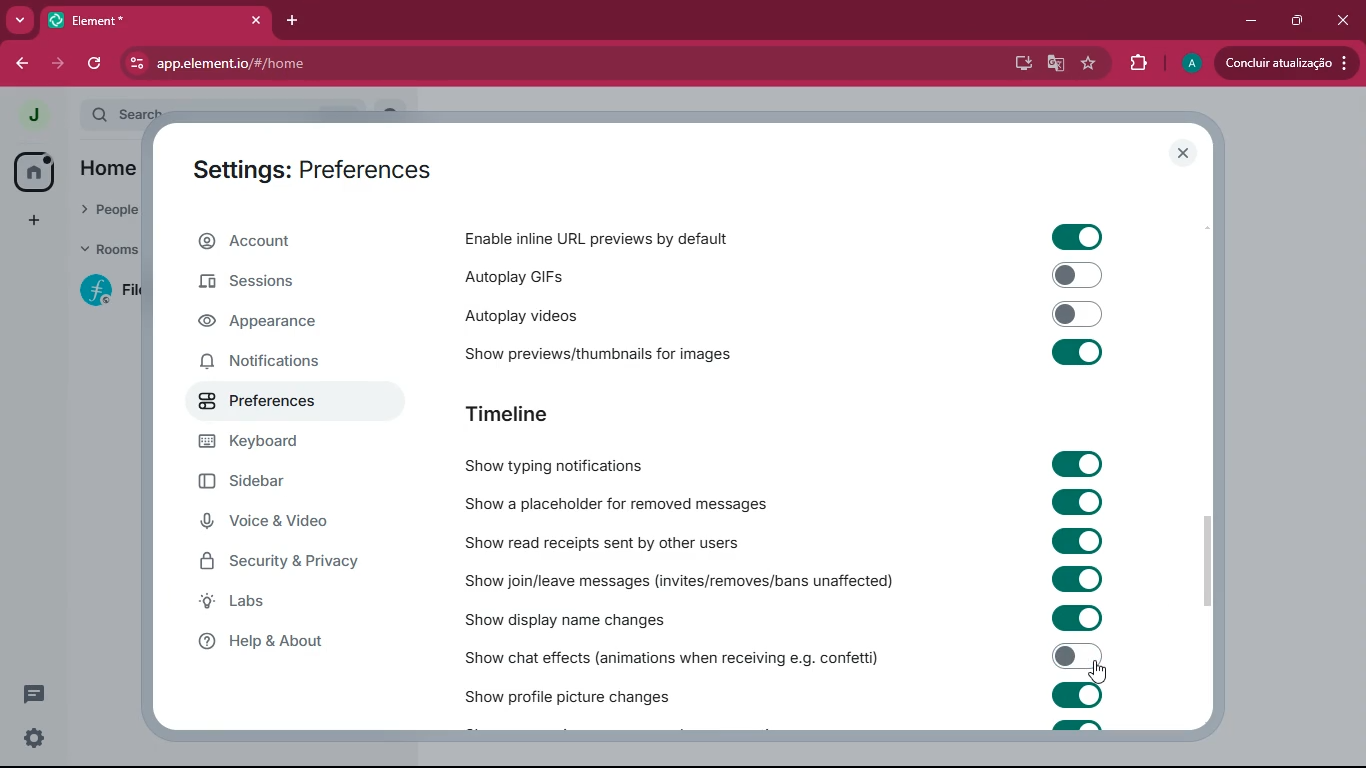 Image resolution: width=1366 pixels, height=768 pixels. What do you see at coordinates (1077, 352) in the screenshot?
I see `toggle on/off` at bounding box center [1077, 352].